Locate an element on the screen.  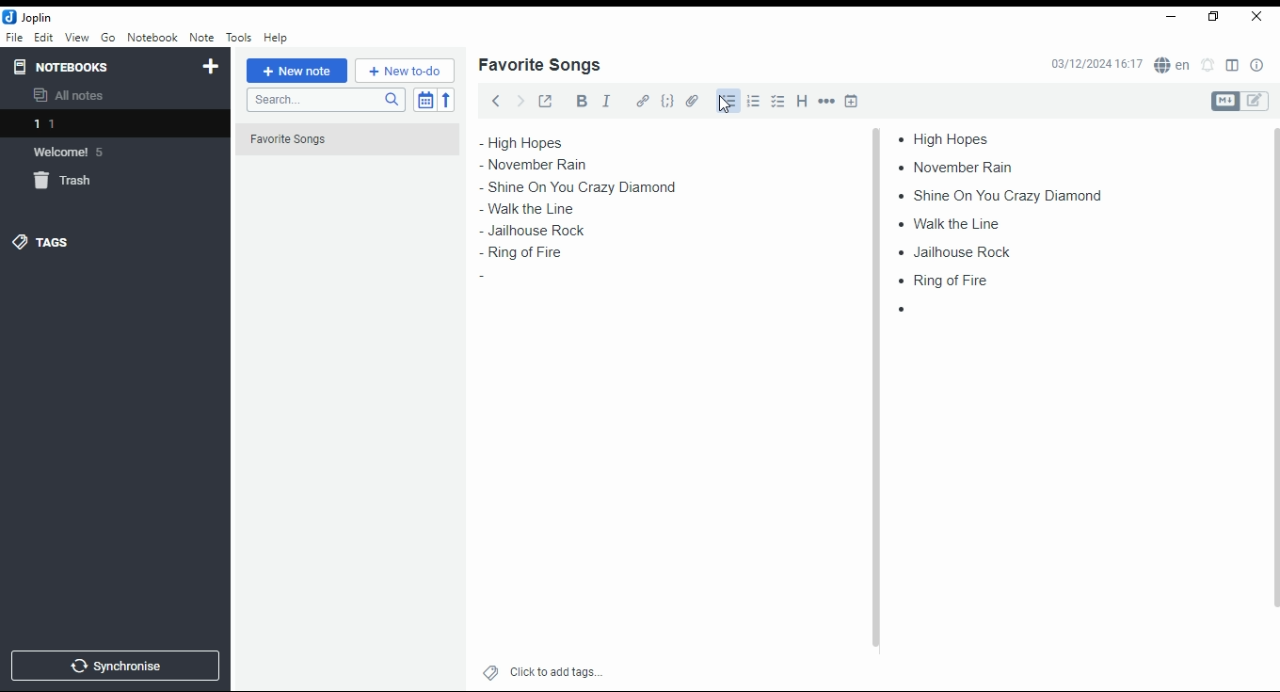
toggle external editing is located at coordinates (546, 100).